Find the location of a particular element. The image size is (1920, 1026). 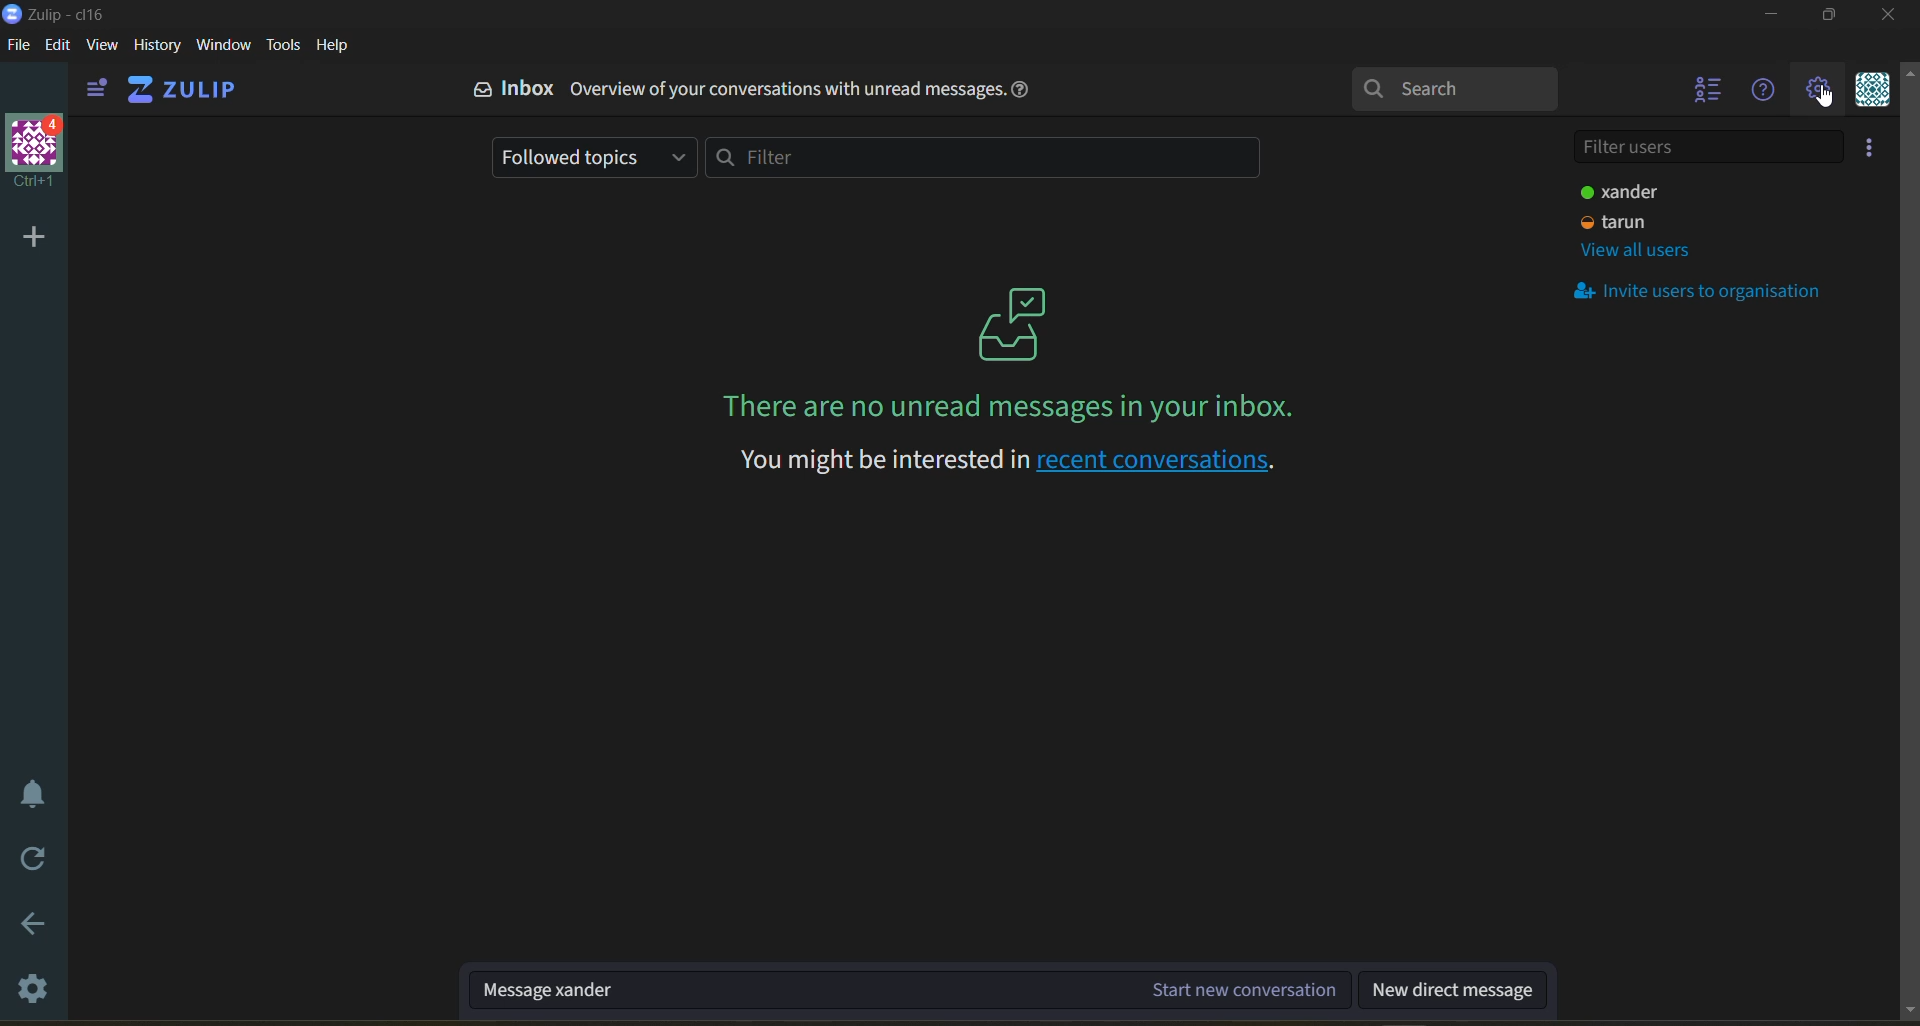

go back is located at coordinates (34, 922).